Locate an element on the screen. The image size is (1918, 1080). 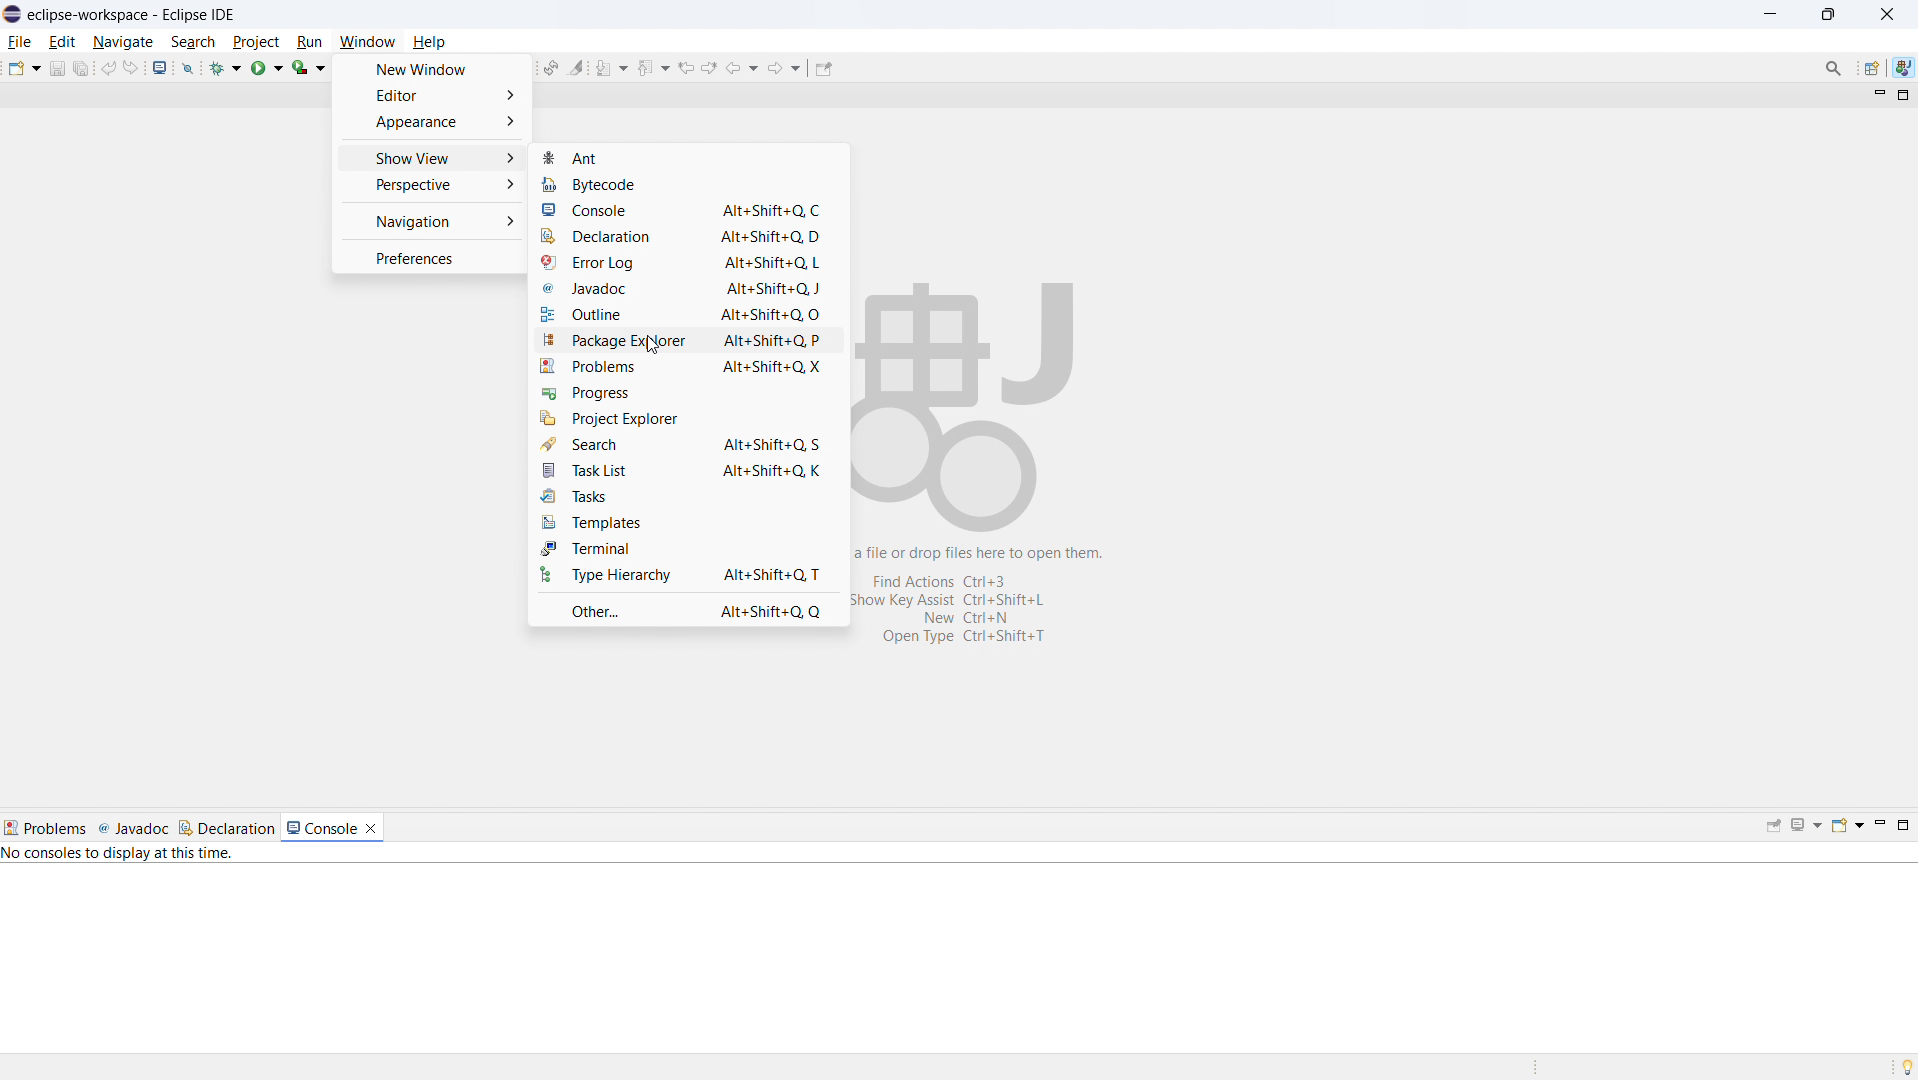
open console is located at coordinates (1846, 826).